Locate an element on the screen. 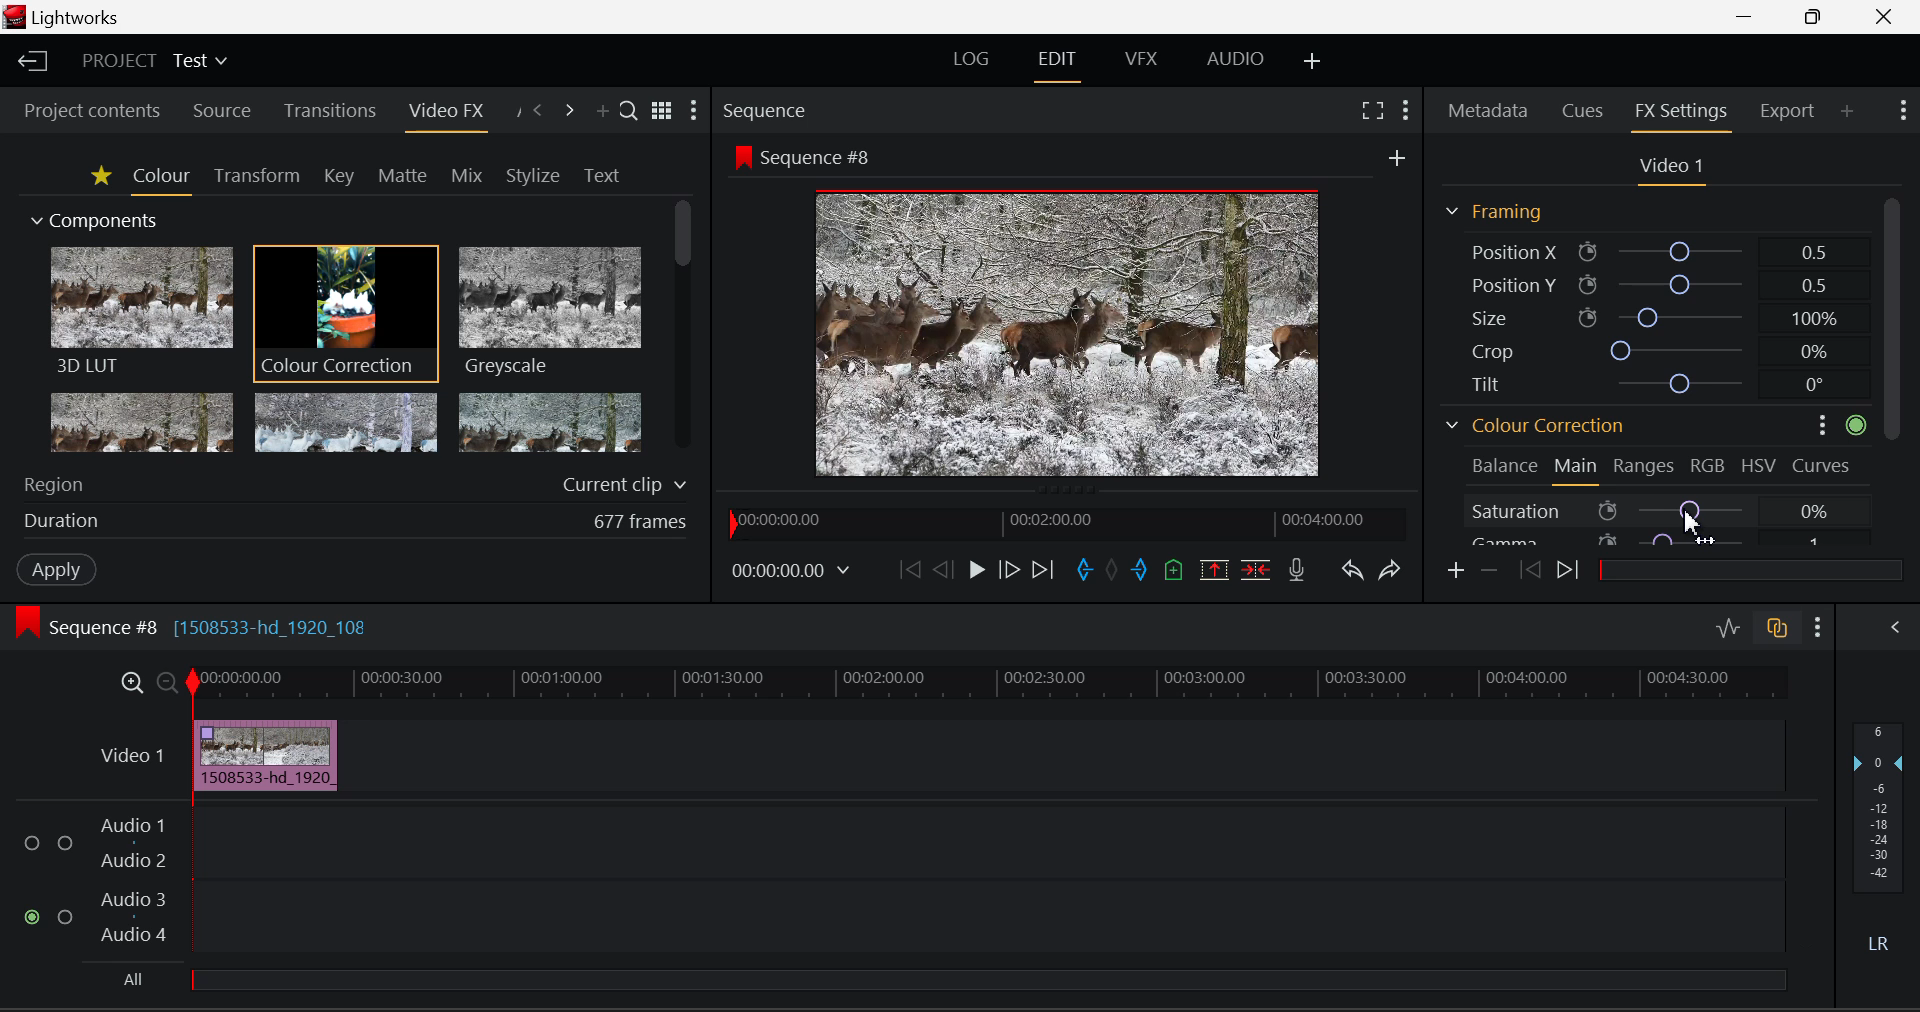 This screenshot has width=1920, height=1012. Favorites is located at coordinates (98, 176).